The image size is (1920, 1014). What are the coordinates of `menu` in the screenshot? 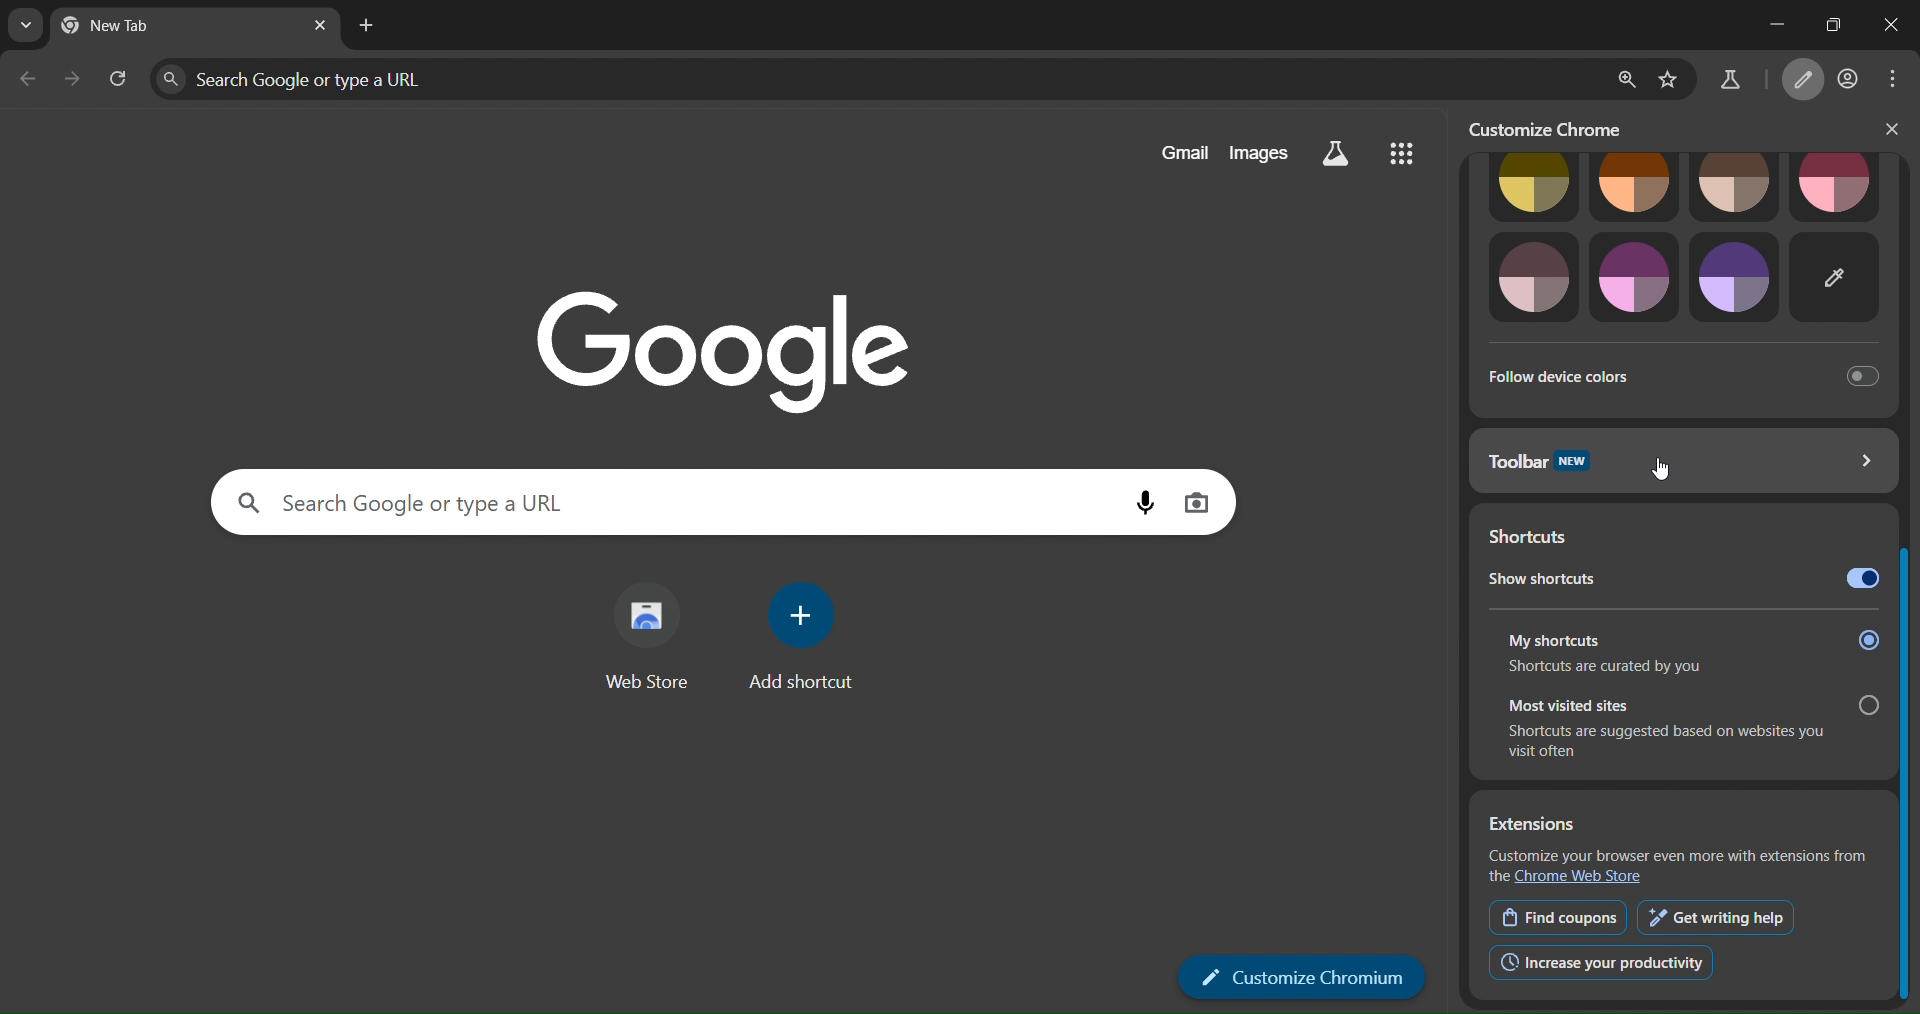 It's located at (1402, 156).